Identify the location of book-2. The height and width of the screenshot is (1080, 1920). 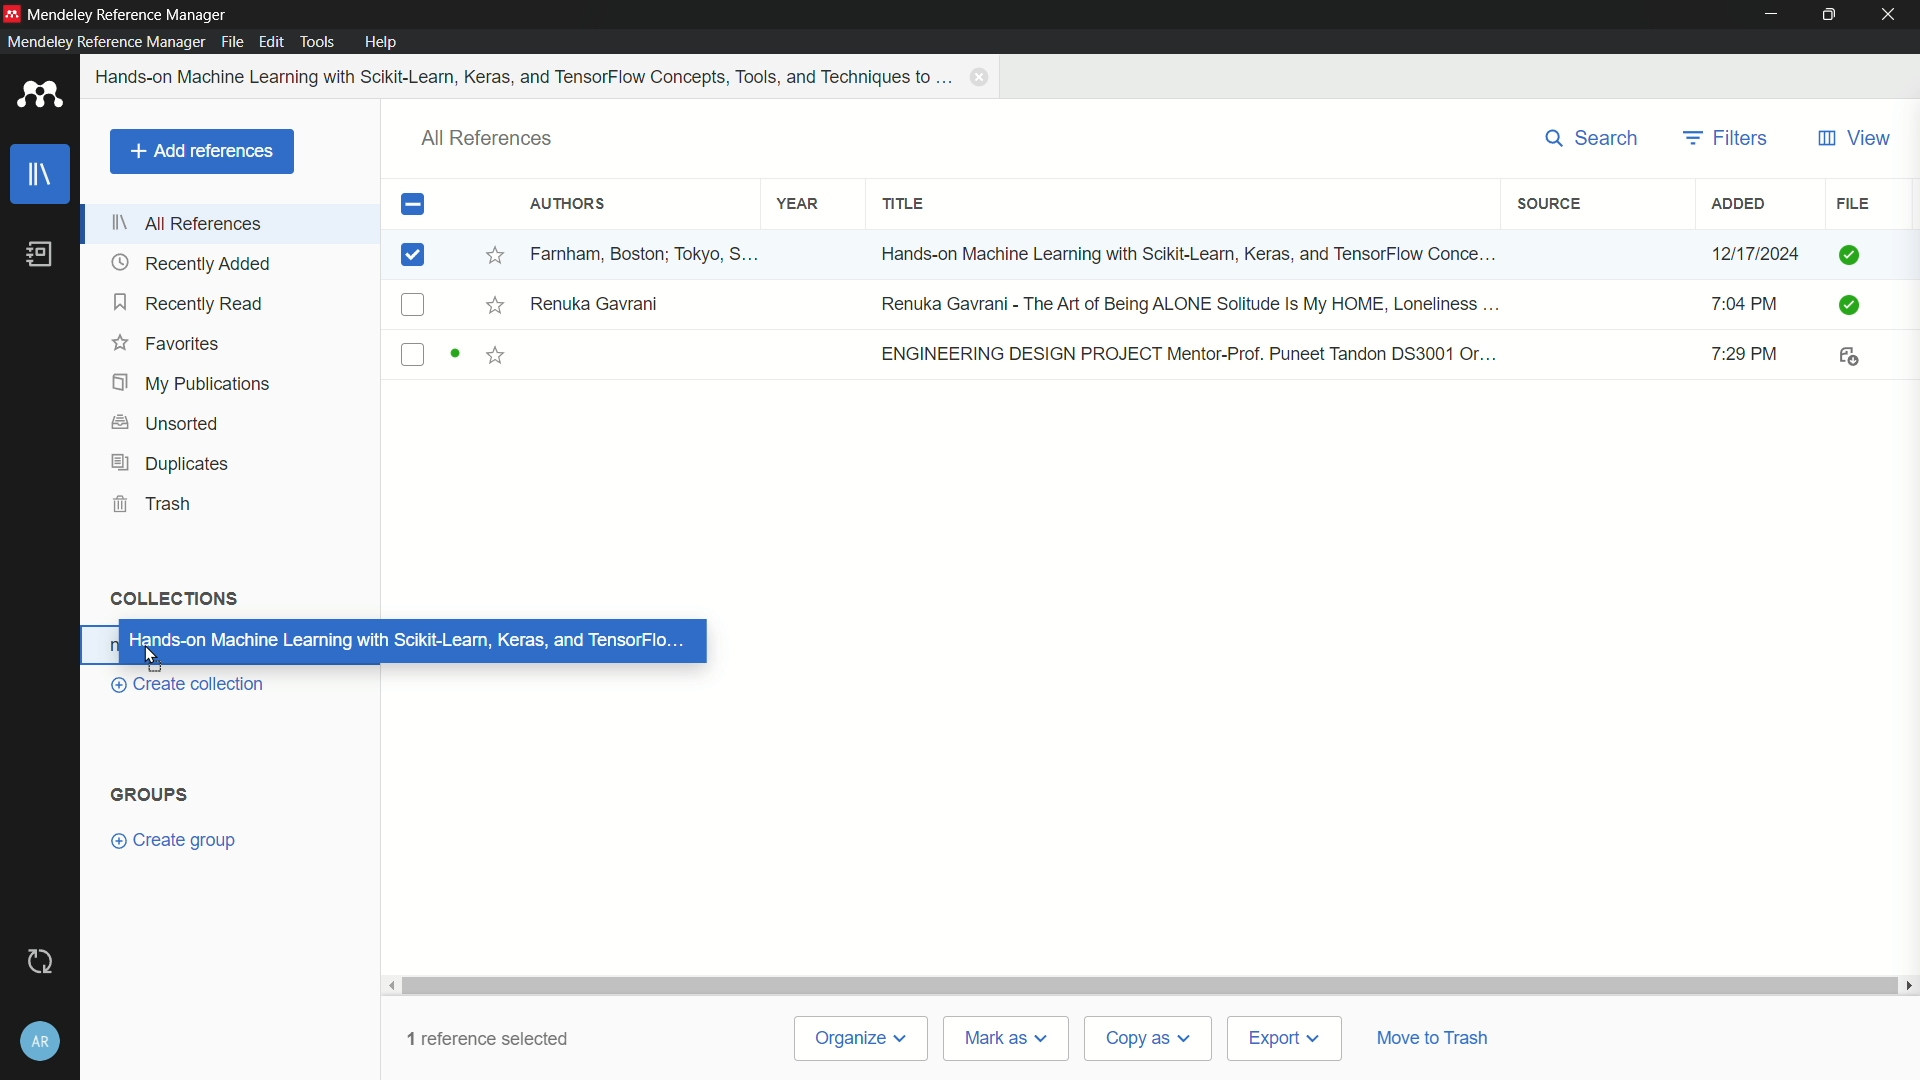
(1142, 305).